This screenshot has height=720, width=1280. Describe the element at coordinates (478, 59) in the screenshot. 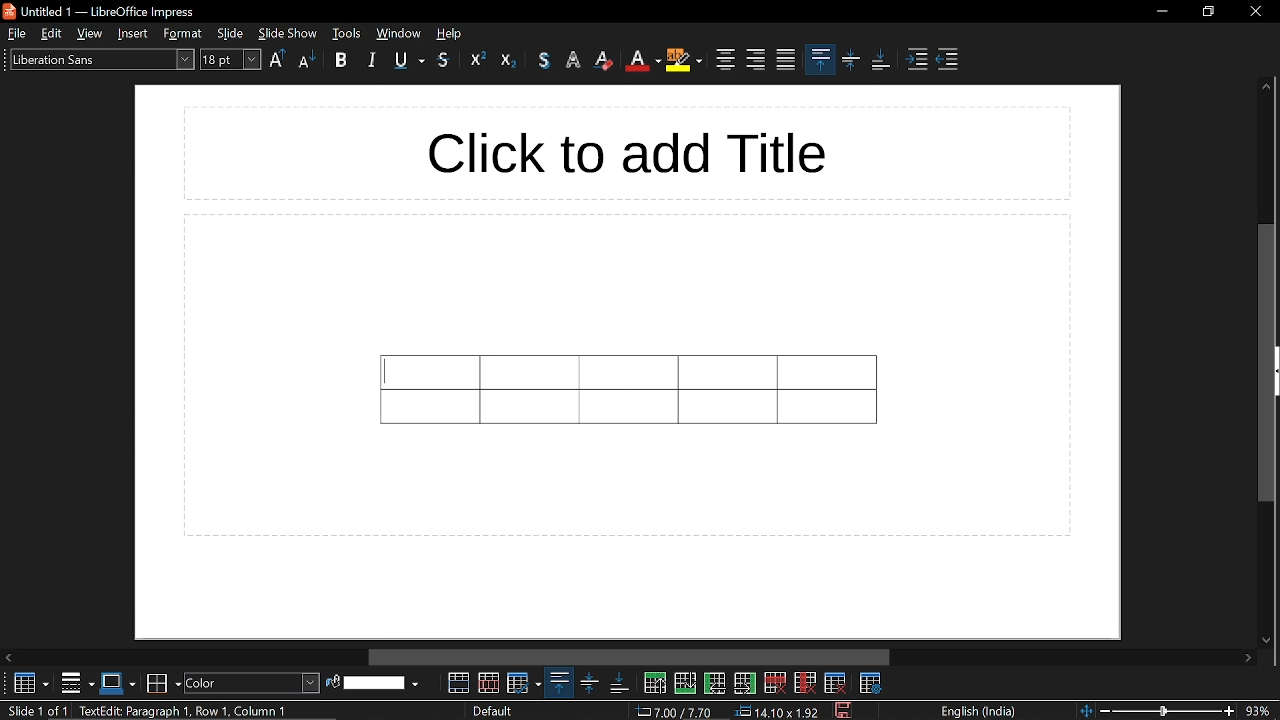

I see `outline` at that location.